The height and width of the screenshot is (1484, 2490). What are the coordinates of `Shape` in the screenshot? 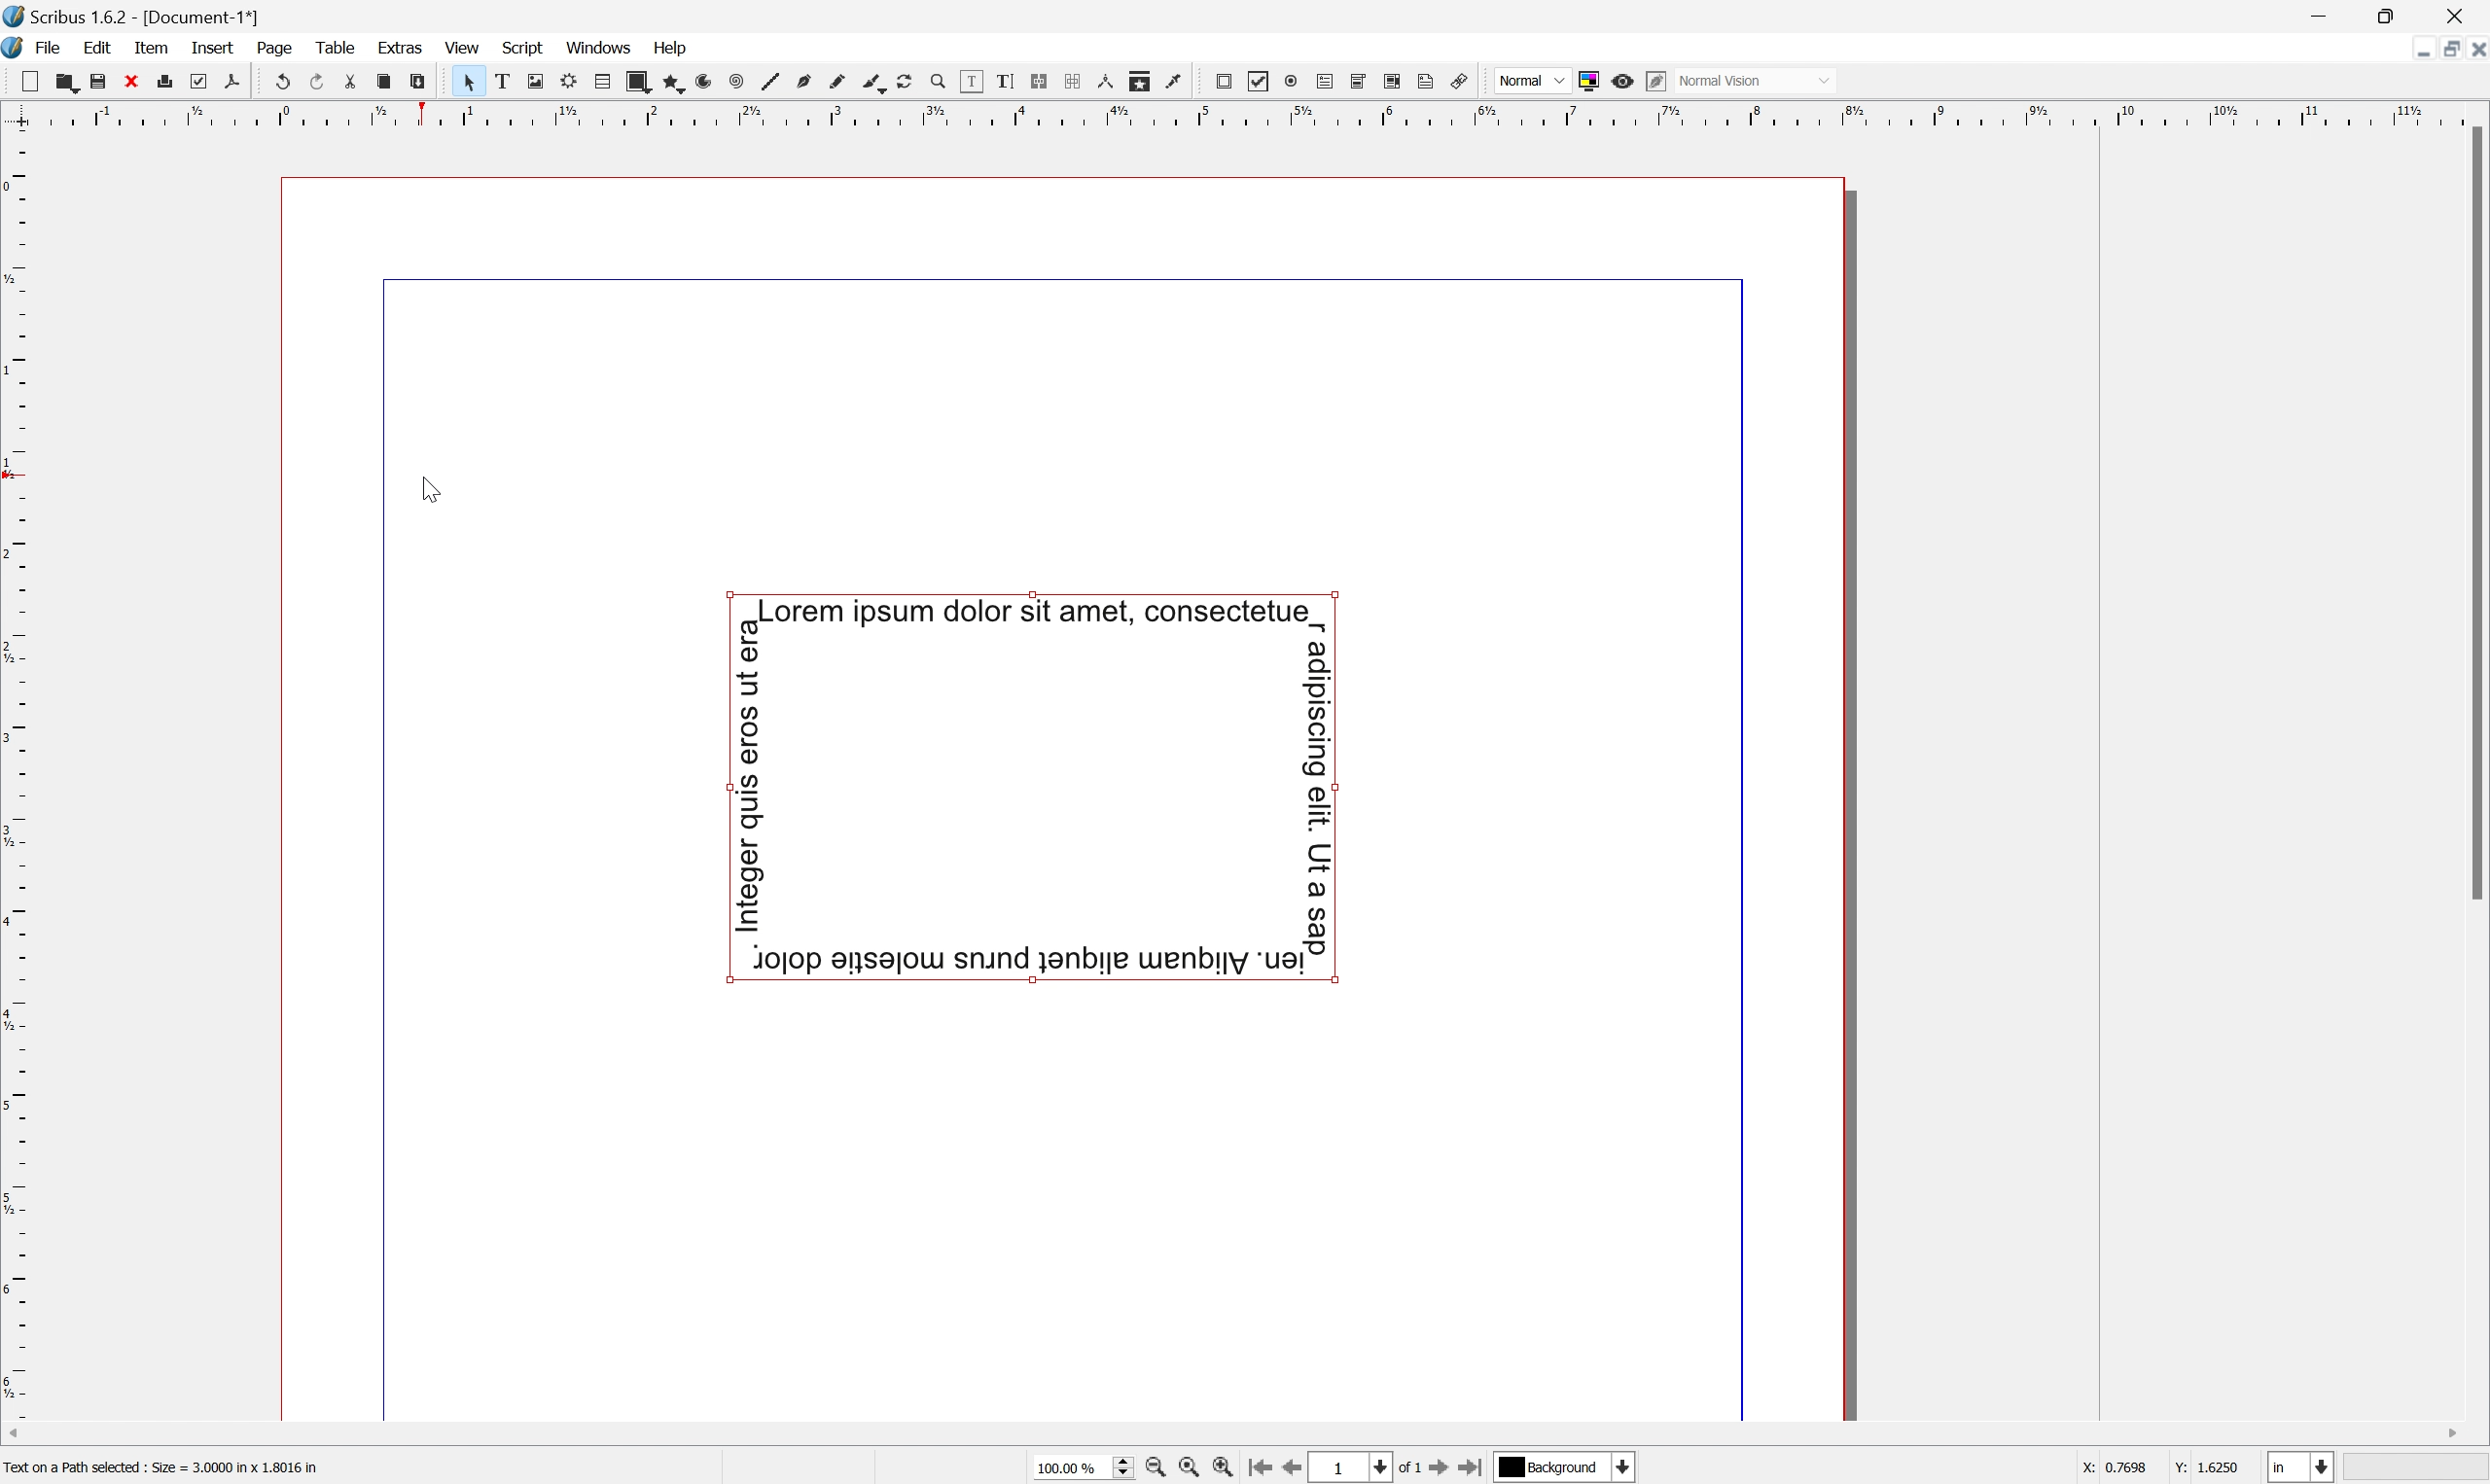 It's located at (638, 78).